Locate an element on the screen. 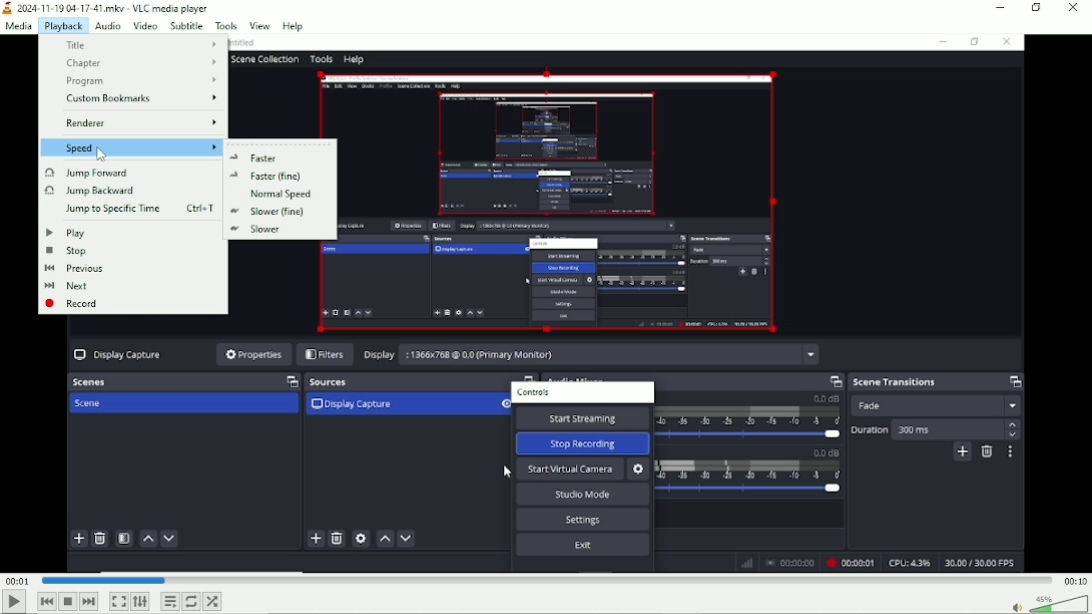  Title is located at coordinates (107, 7).